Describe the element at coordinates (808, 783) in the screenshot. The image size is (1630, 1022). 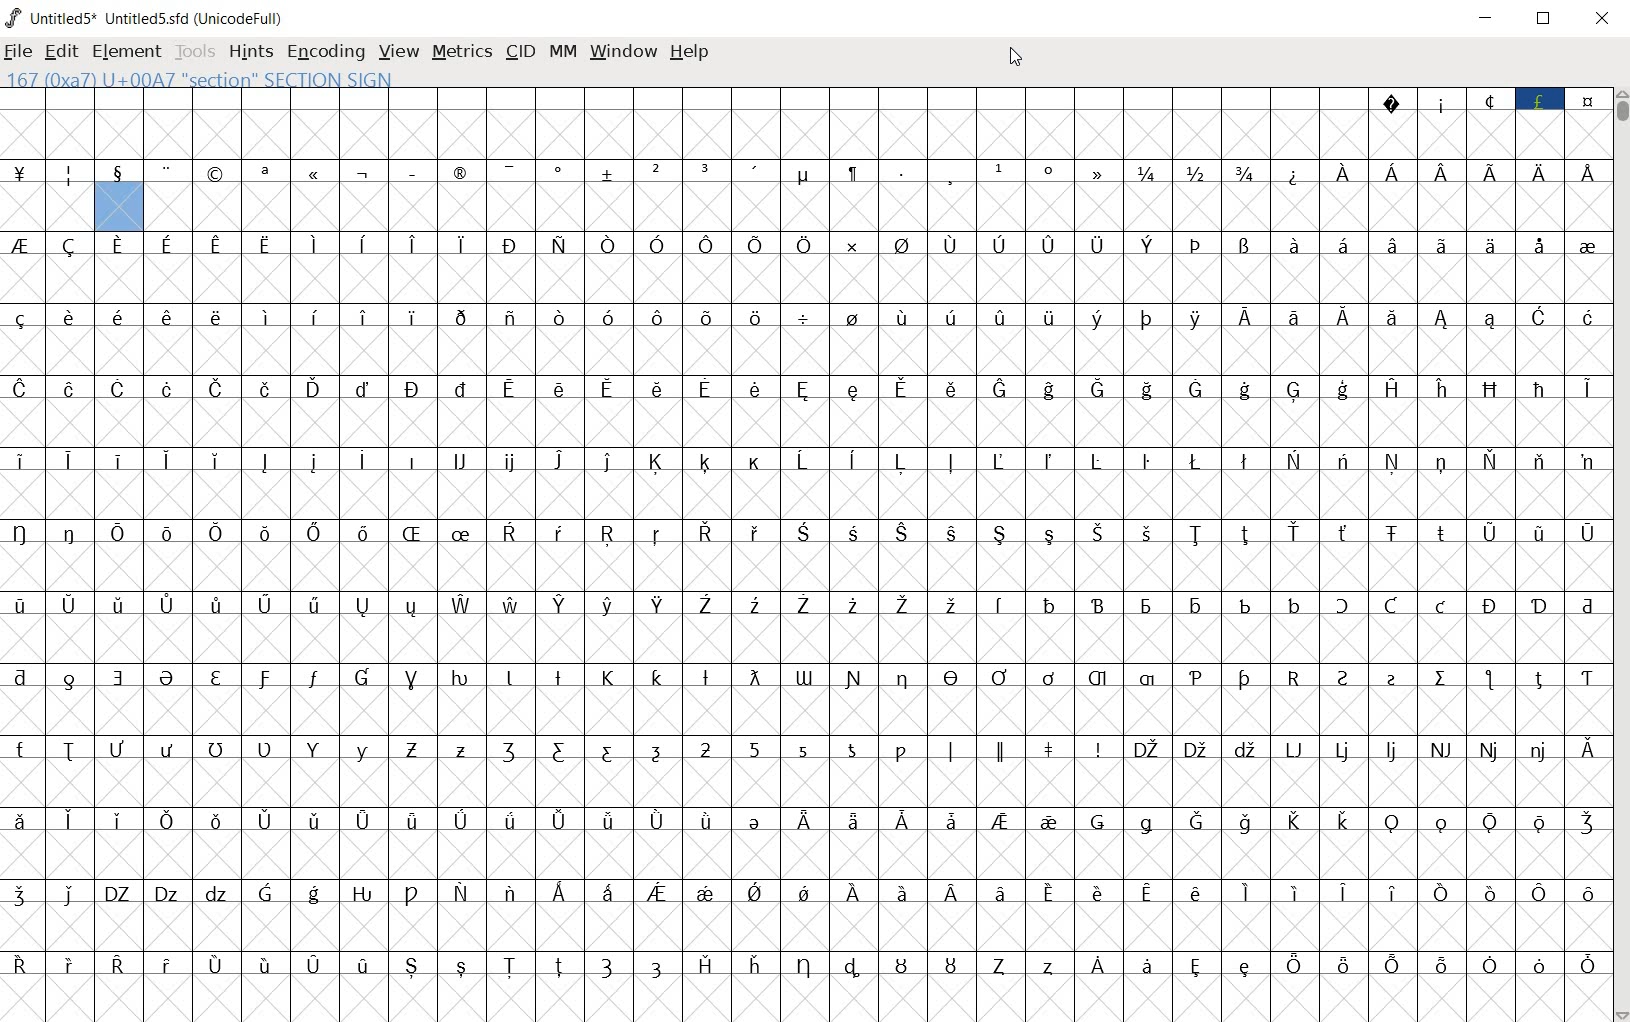
I see `empty cells` at that location.